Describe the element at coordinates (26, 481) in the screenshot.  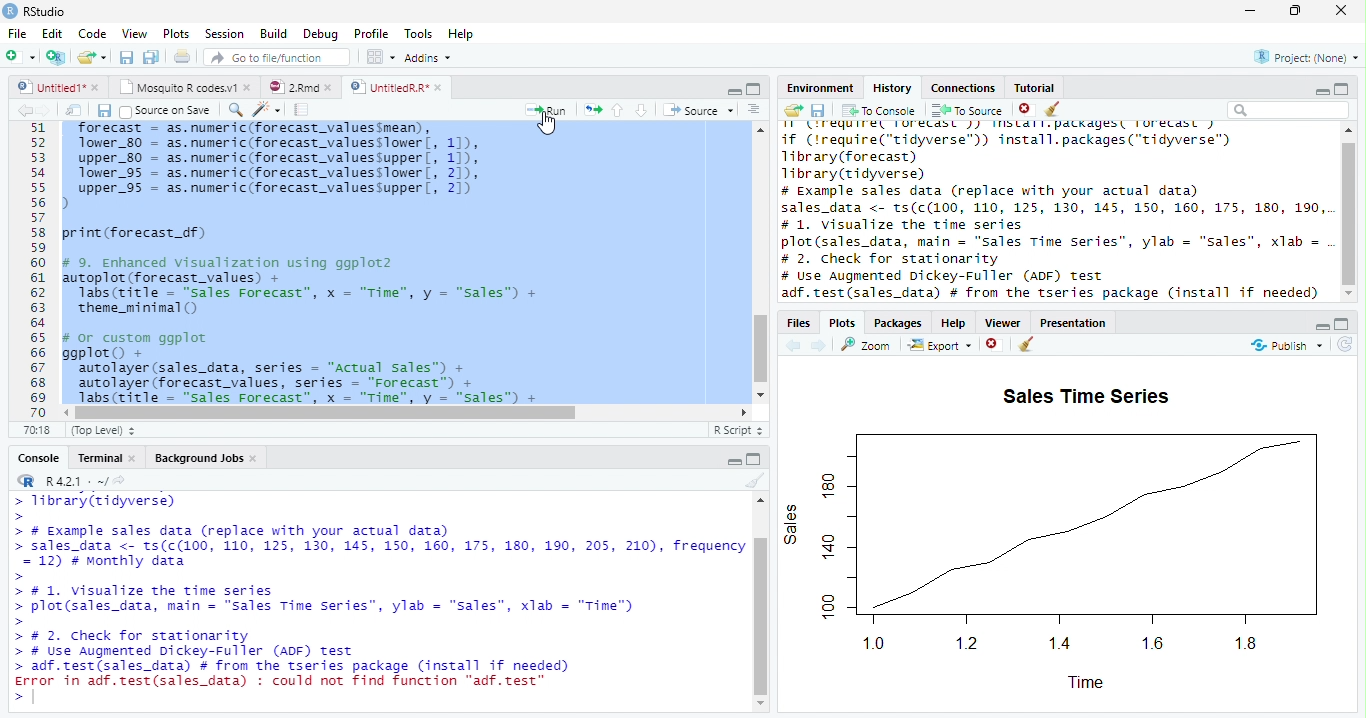
I see `R` at that location.